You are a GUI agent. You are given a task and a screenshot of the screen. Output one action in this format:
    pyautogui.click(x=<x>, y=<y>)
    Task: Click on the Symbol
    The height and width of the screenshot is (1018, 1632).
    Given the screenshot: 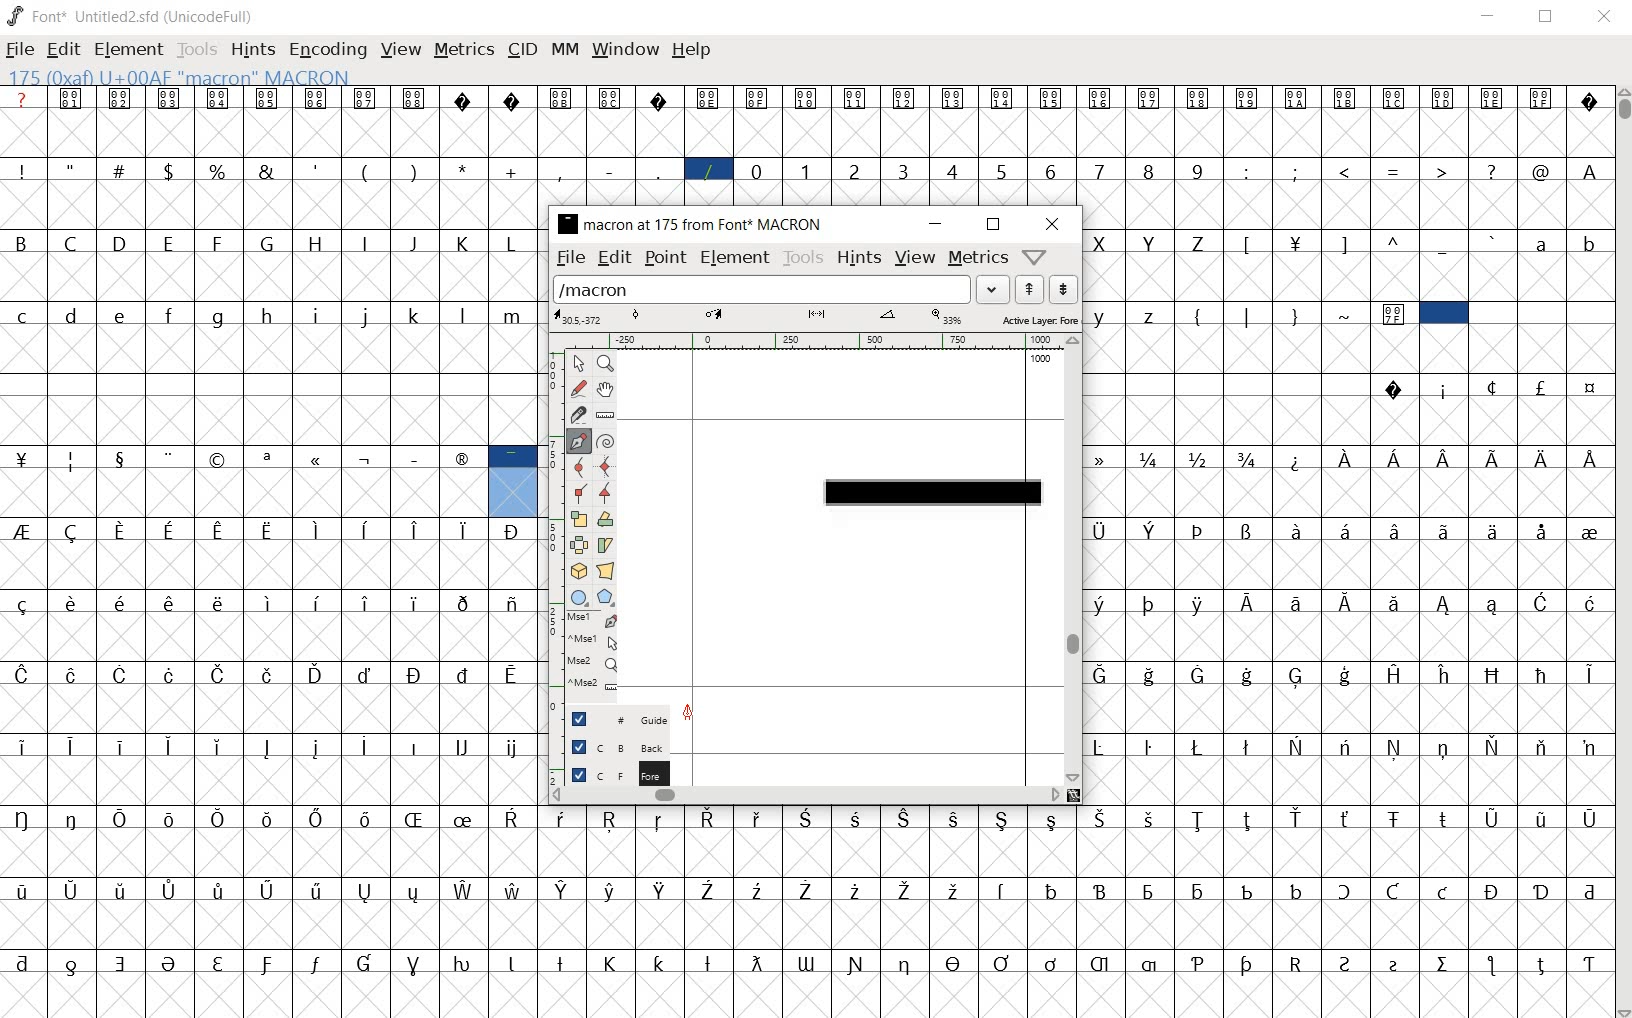 What is the action you would take?
    pyautogui.click(x=367, y=604)
    